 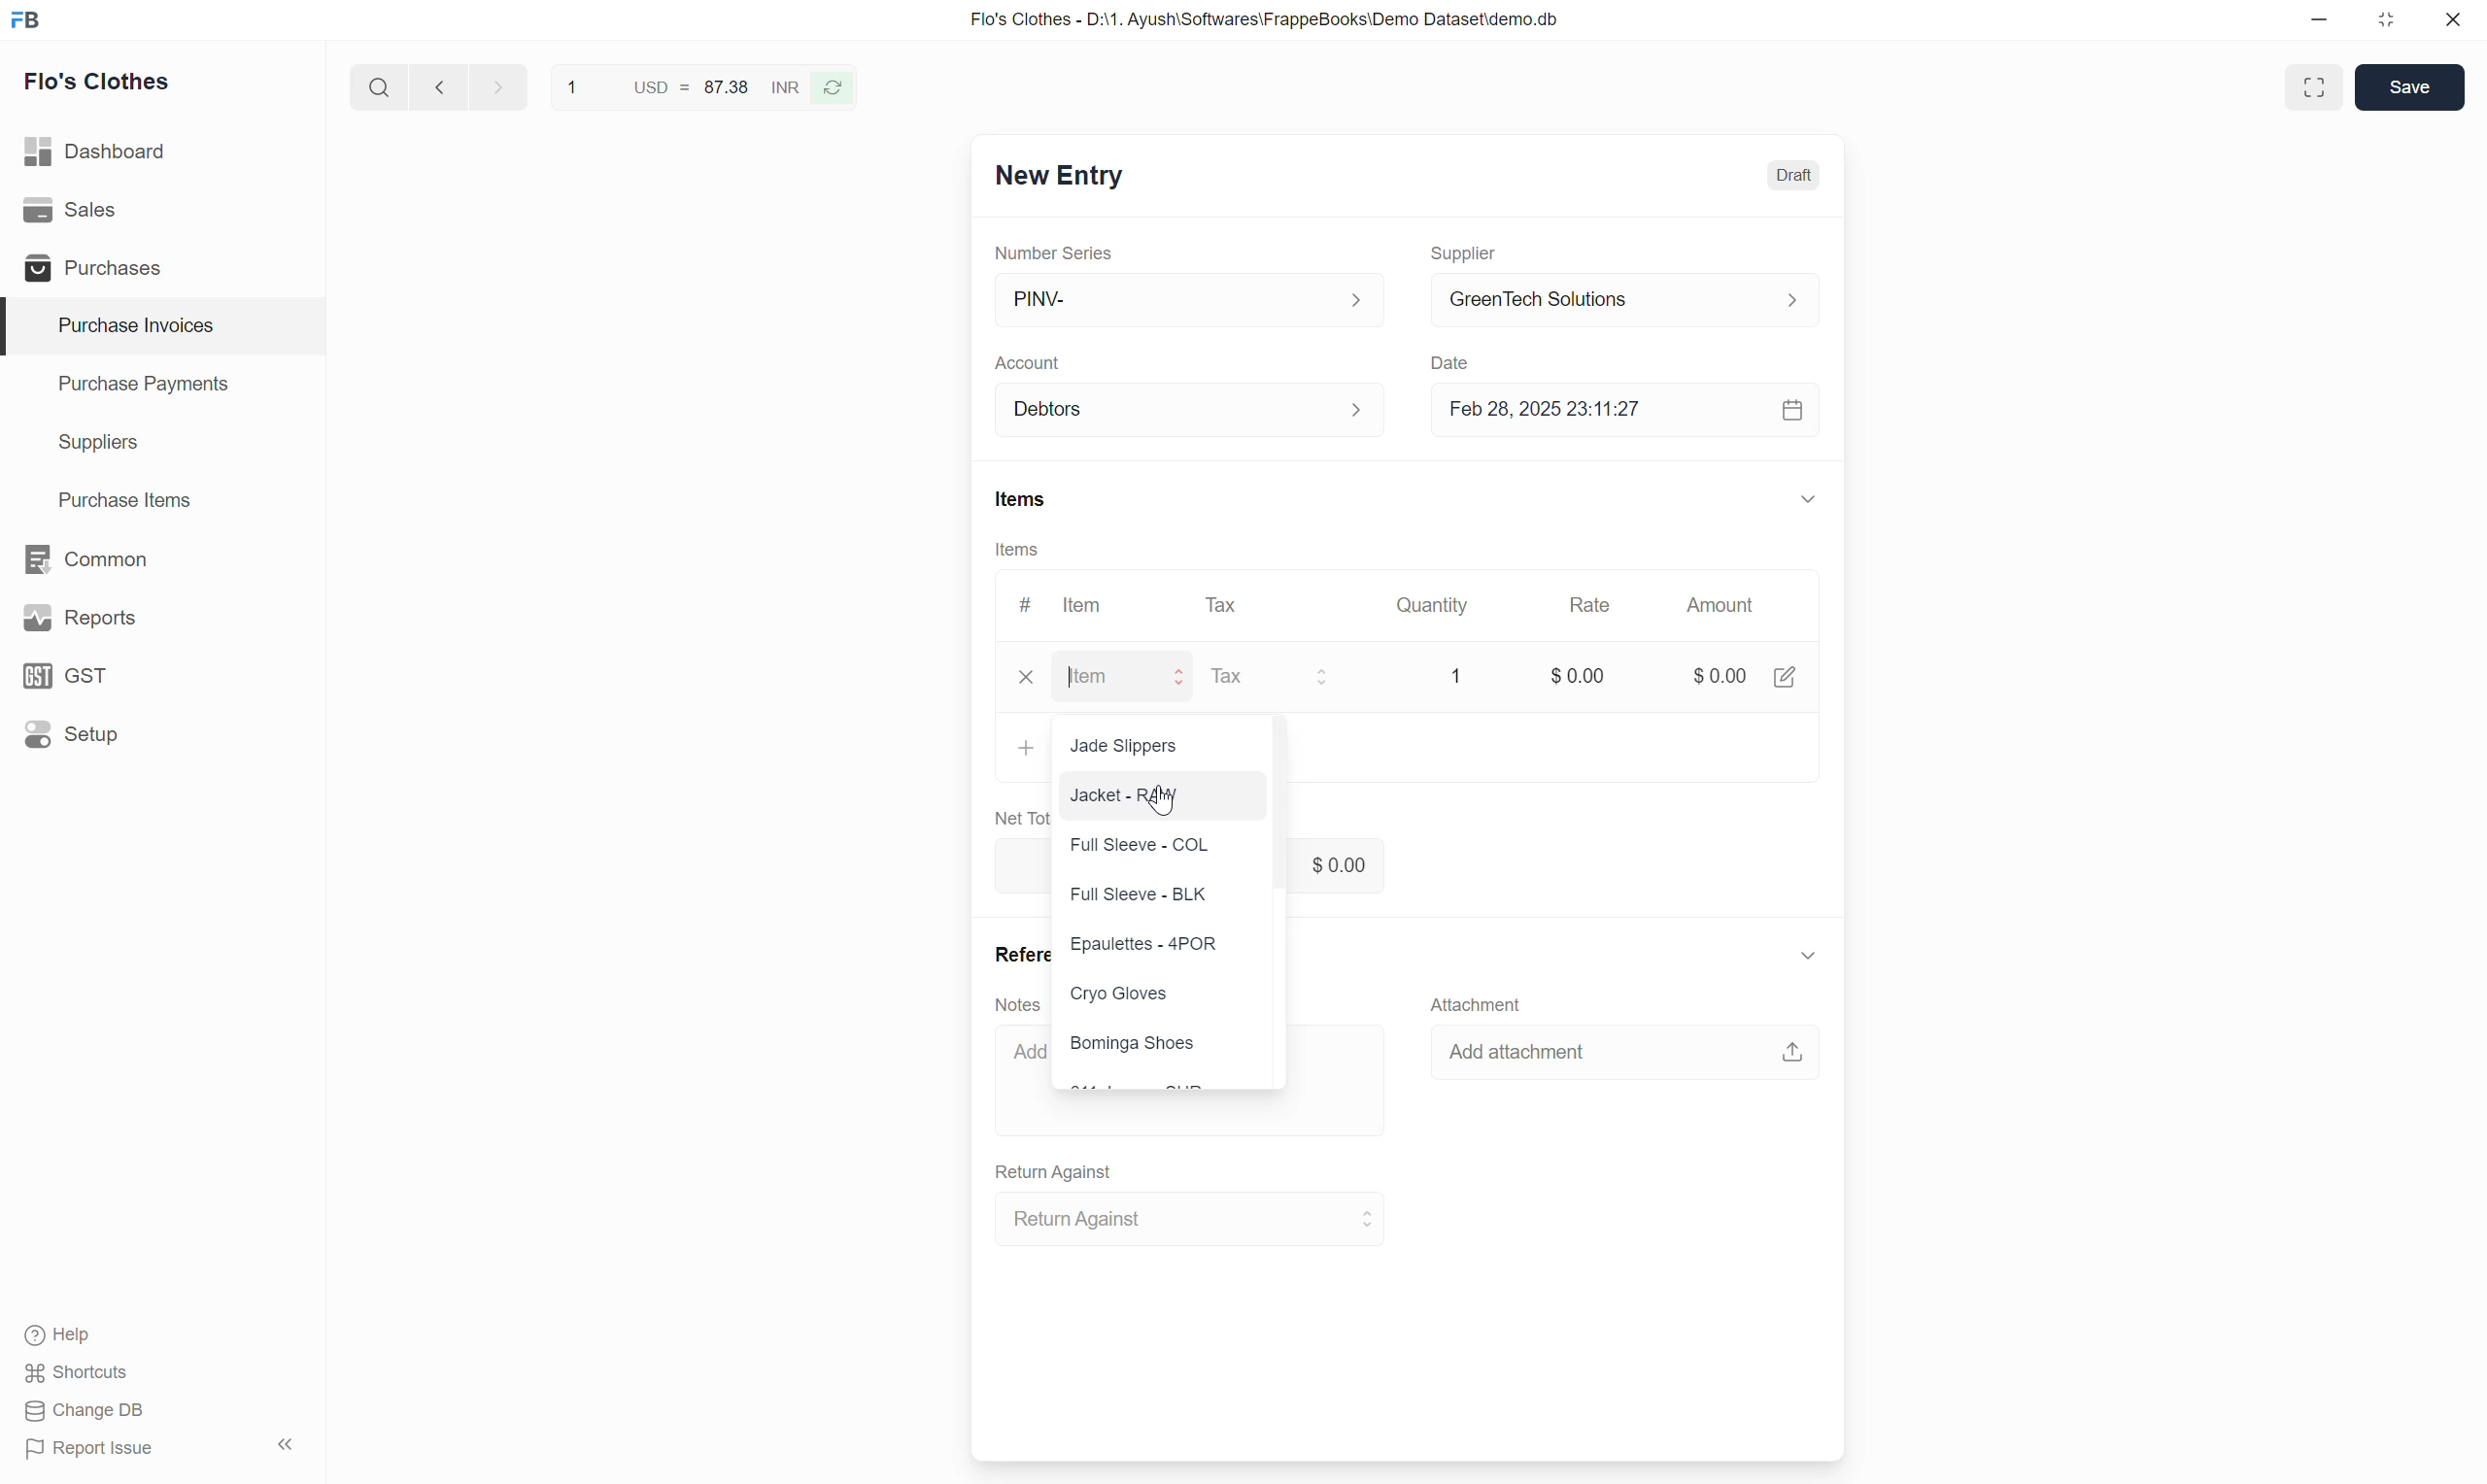 I want to click on Amount, so click(x=1723, y=606).